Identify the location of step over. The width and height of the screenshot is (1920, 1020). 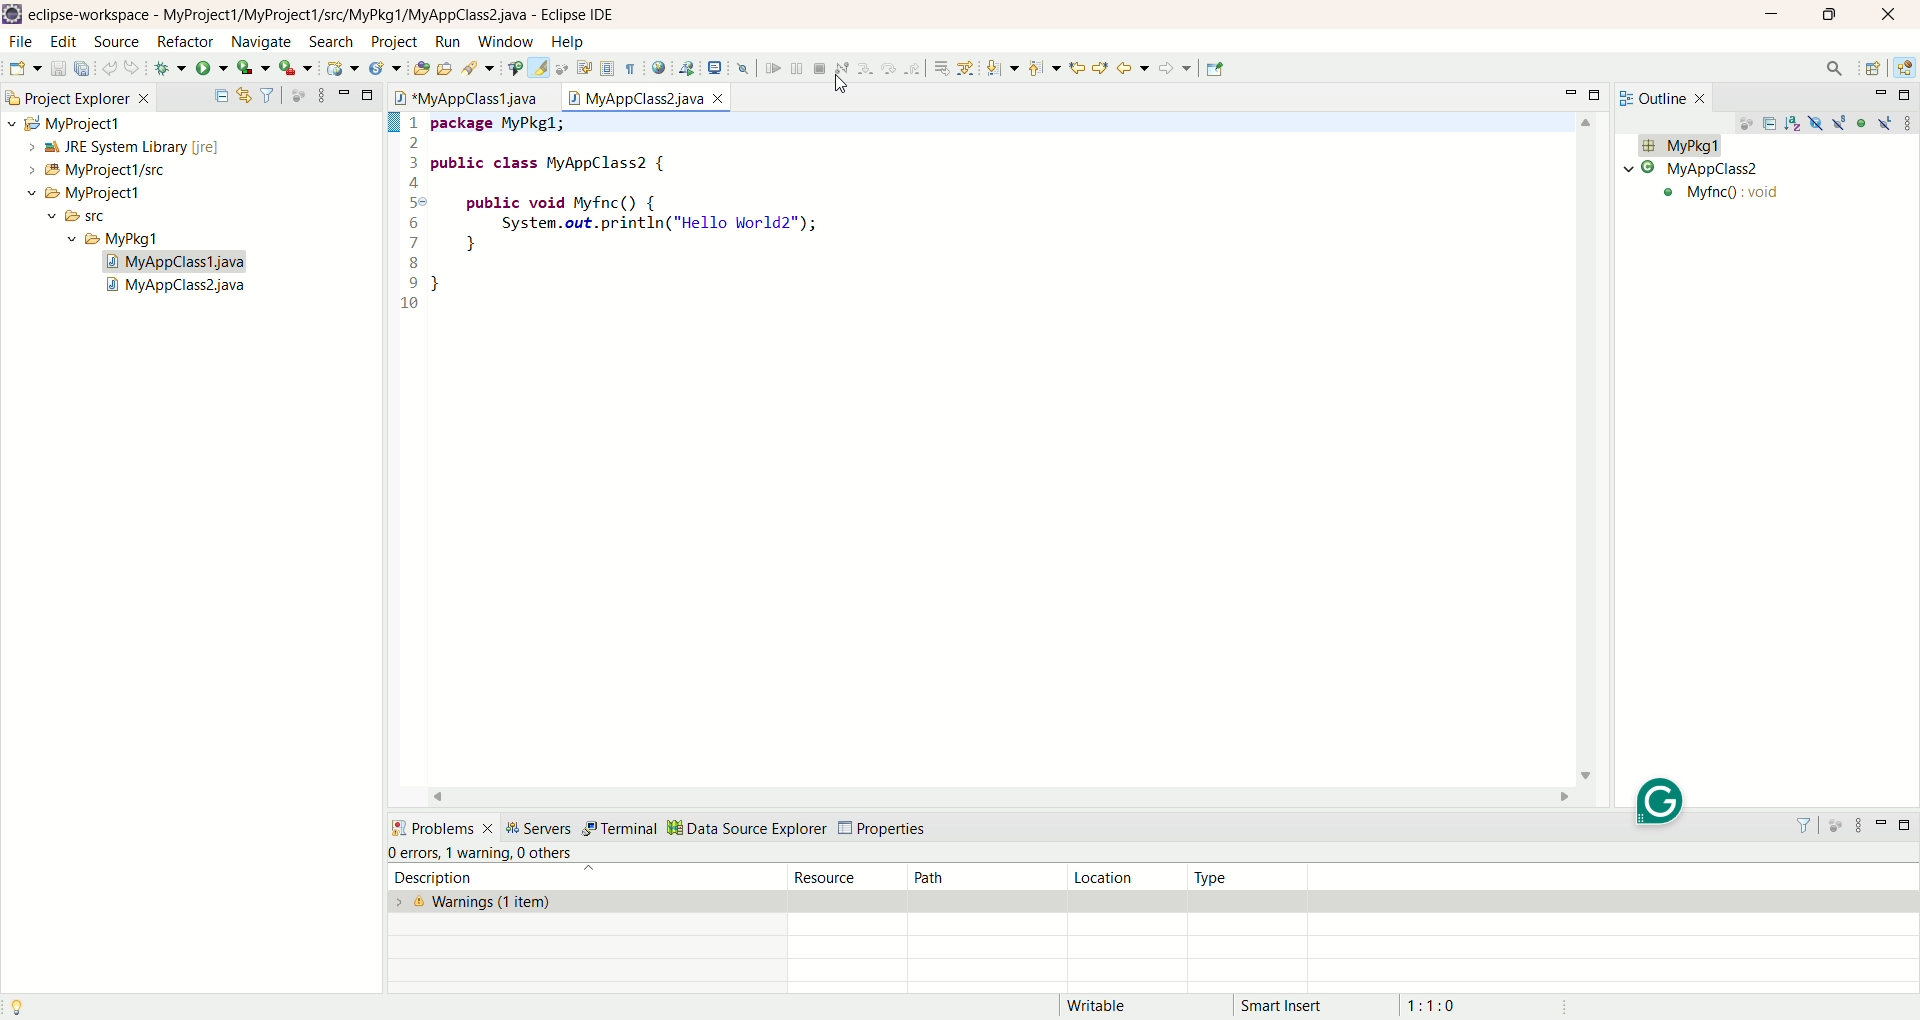
(890, 70).